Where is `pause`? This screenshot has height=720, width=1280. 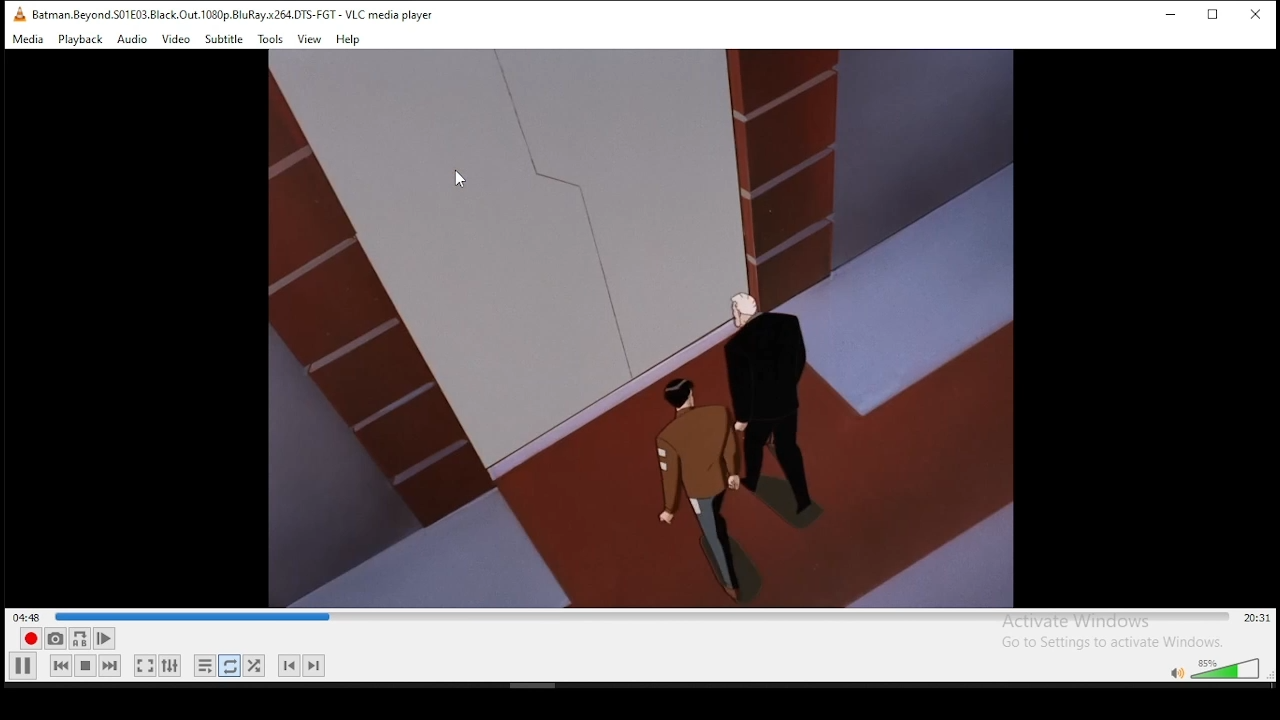
pause is located at coordinates (85, 668).